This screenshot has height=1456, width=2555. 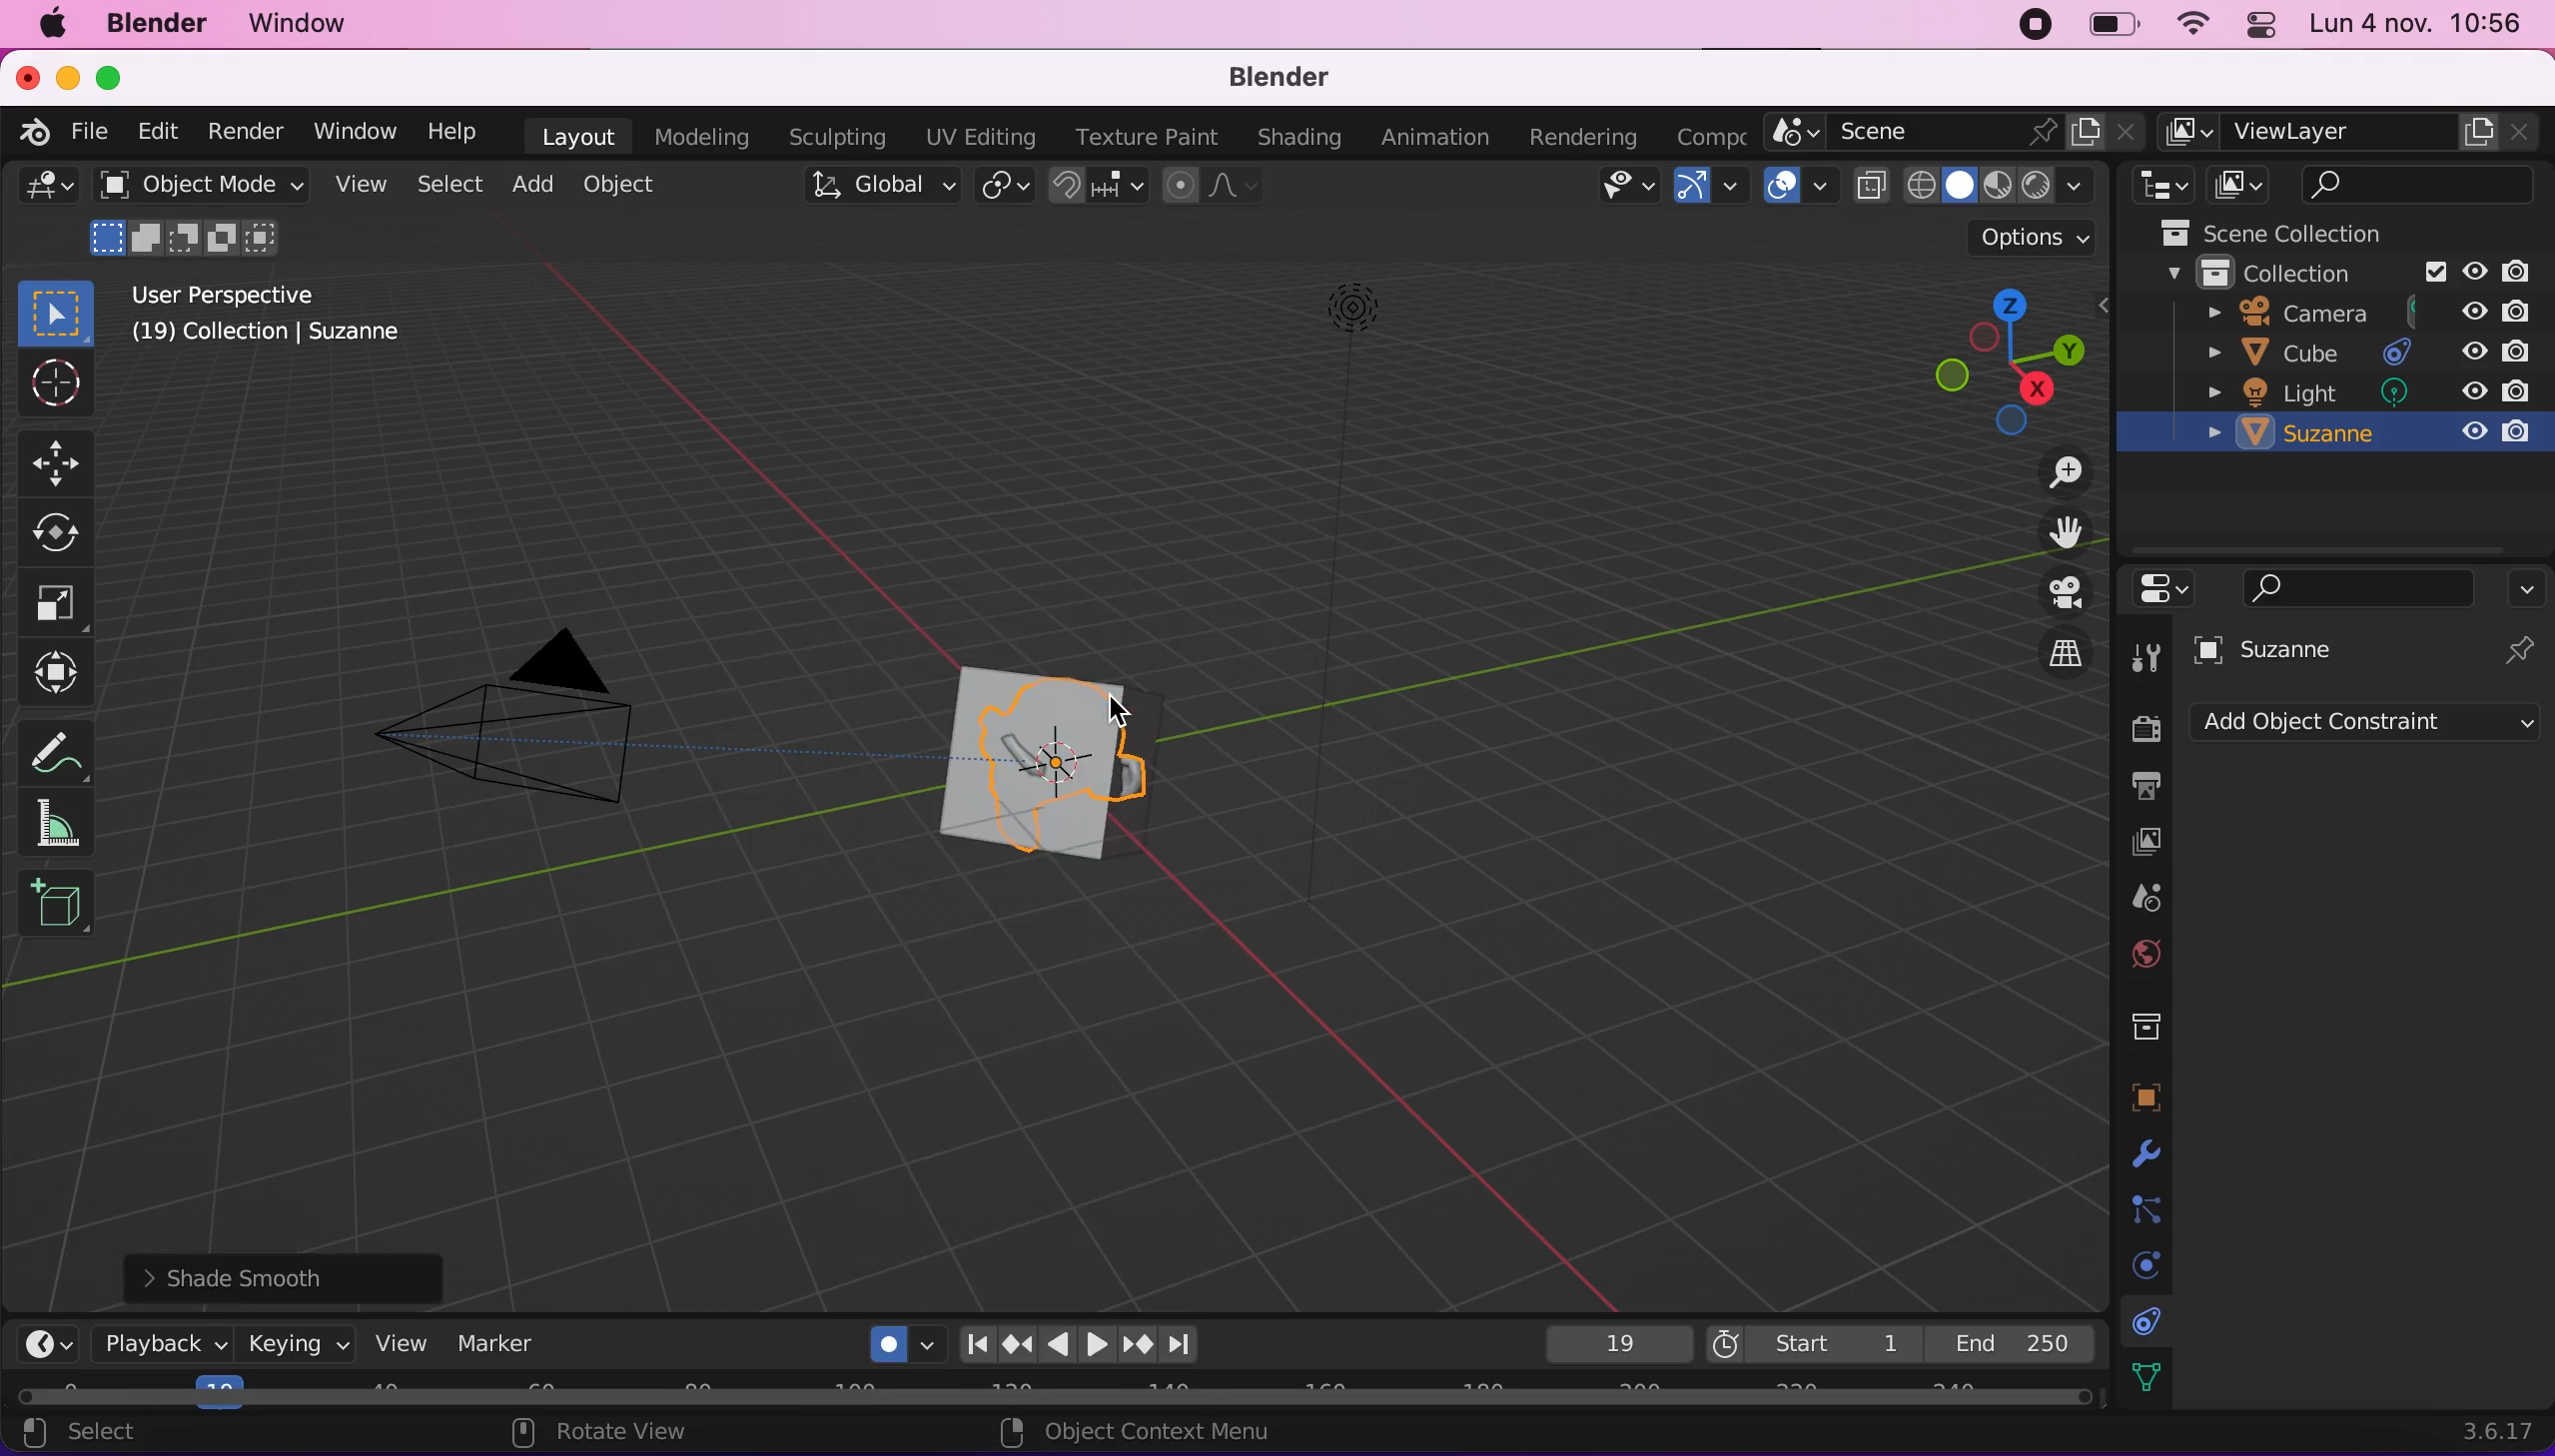 What do you see at coordinates (1584, 132) in the screenshot?
I see `rendering` at bounding box center [1584, 132].